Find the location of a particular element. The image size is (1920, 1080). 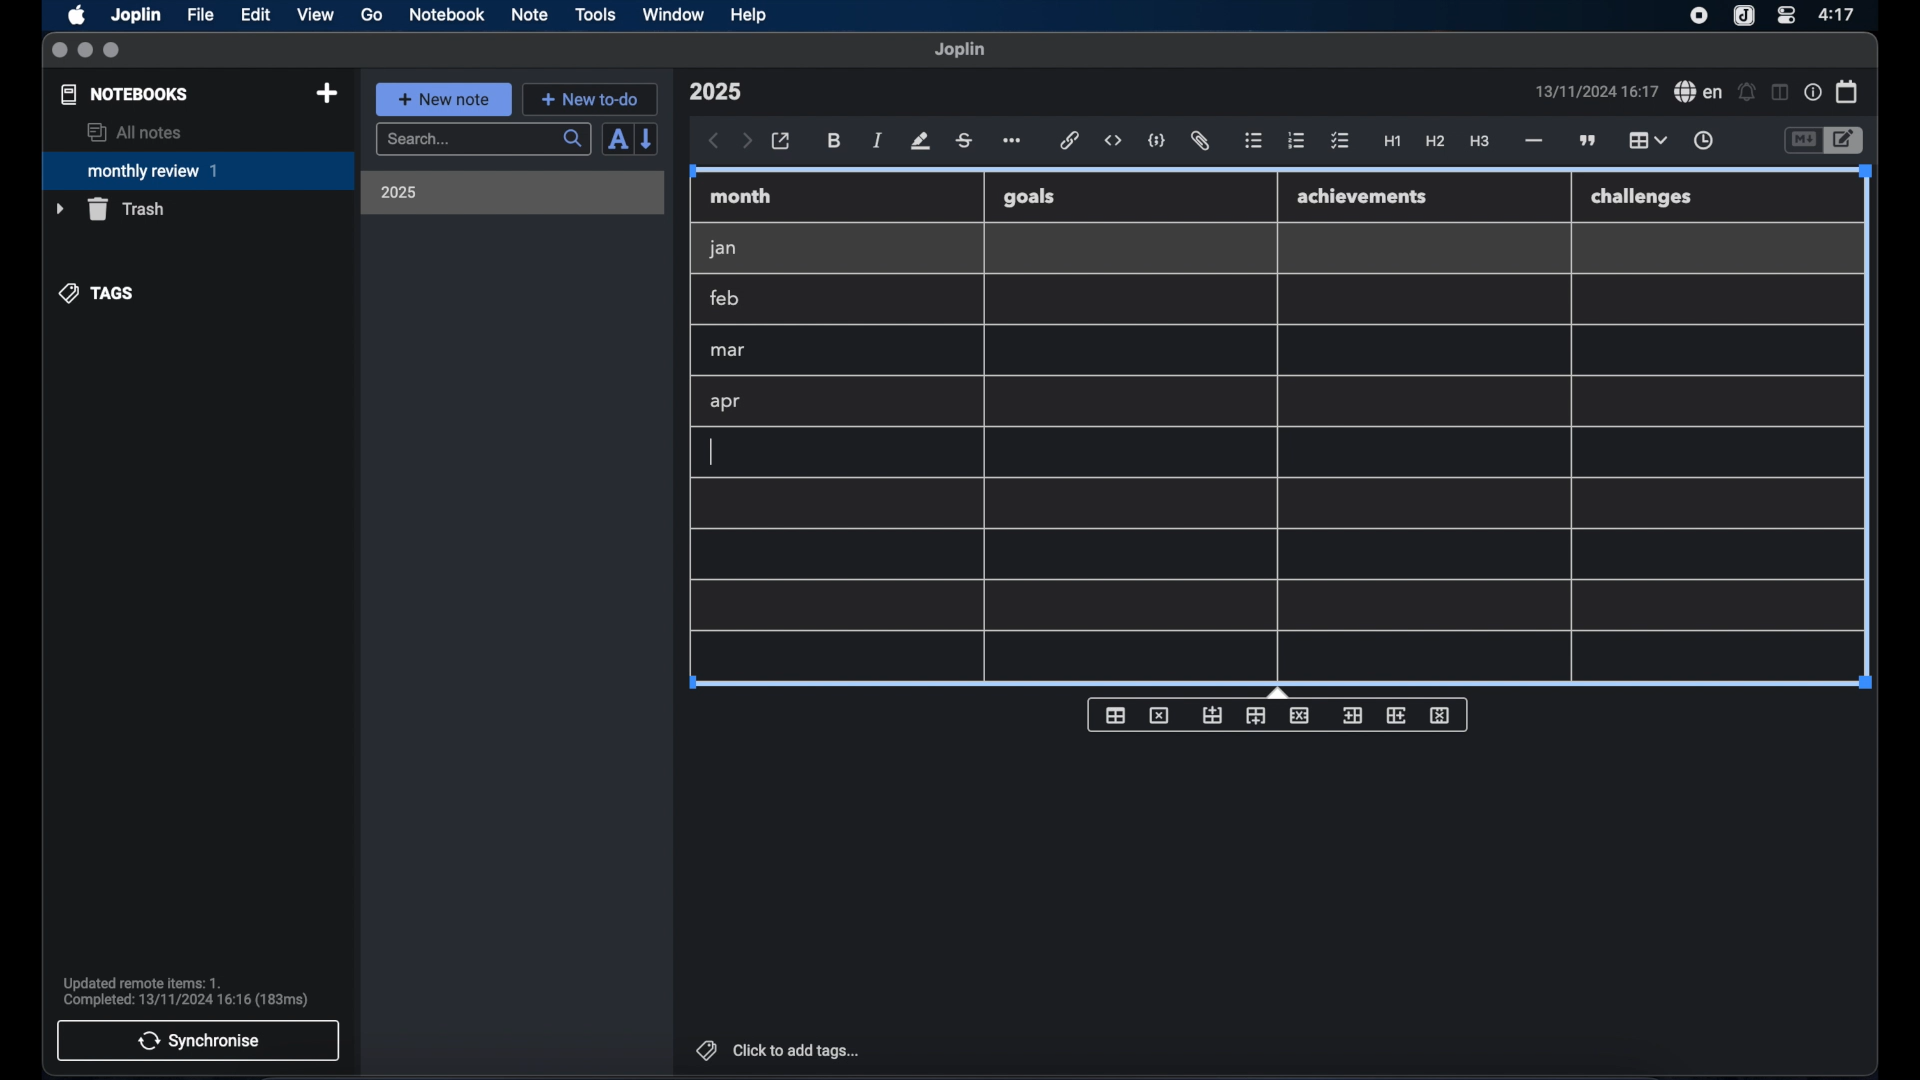

joplin icon is located at coordinates (1742, 17).